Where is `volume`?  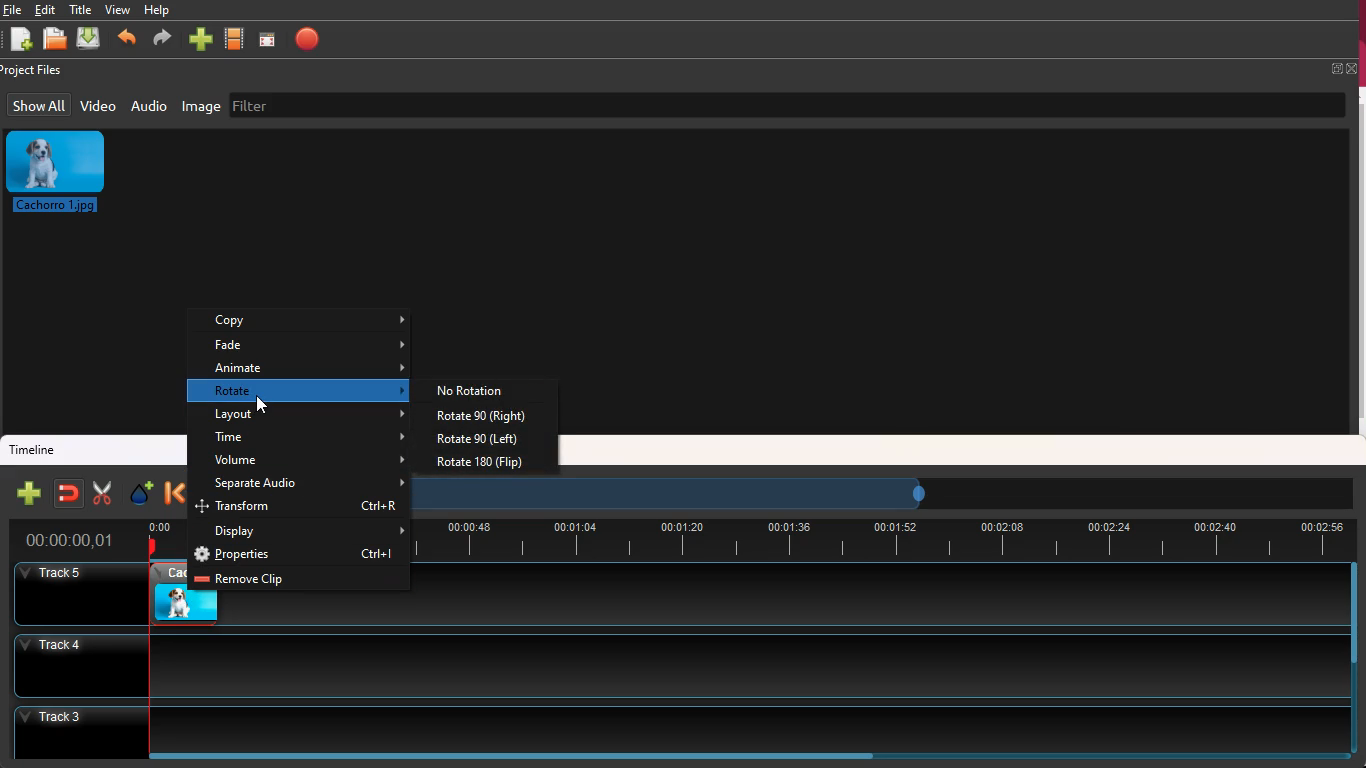 volume is located at coordinates (311, 461).